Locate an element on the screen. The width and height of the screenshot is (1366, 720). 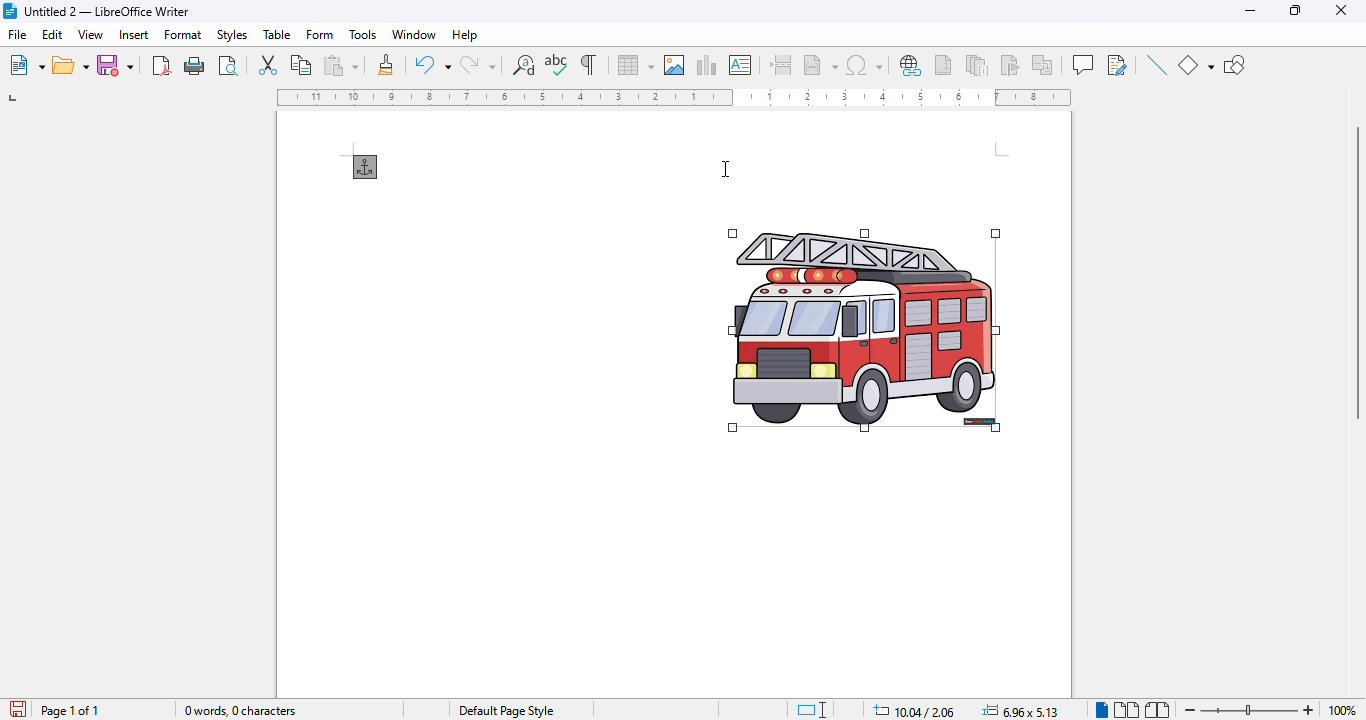
vertical scroll bar is located at coordinates (1356, 274).